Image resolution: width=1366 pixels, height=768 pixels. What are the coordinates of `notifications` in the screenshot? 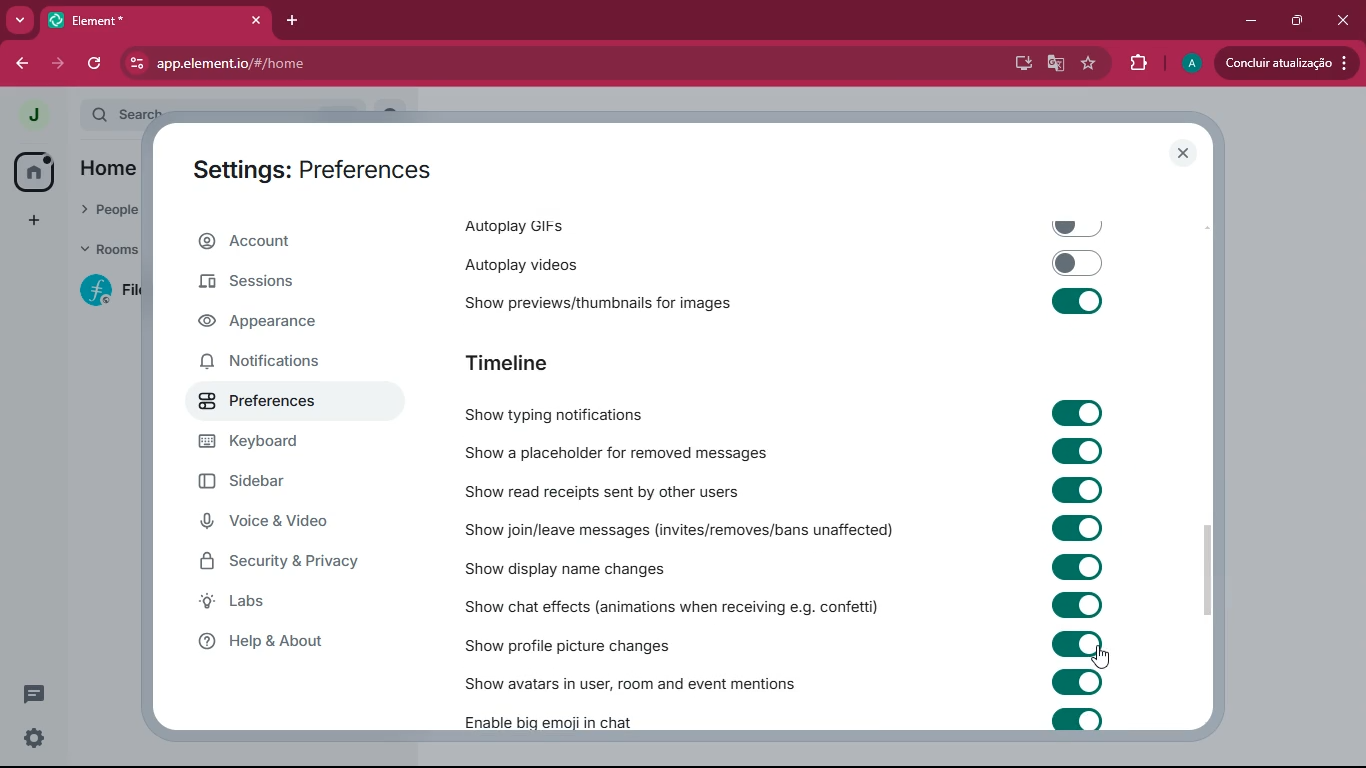 It's located at (281, 366).